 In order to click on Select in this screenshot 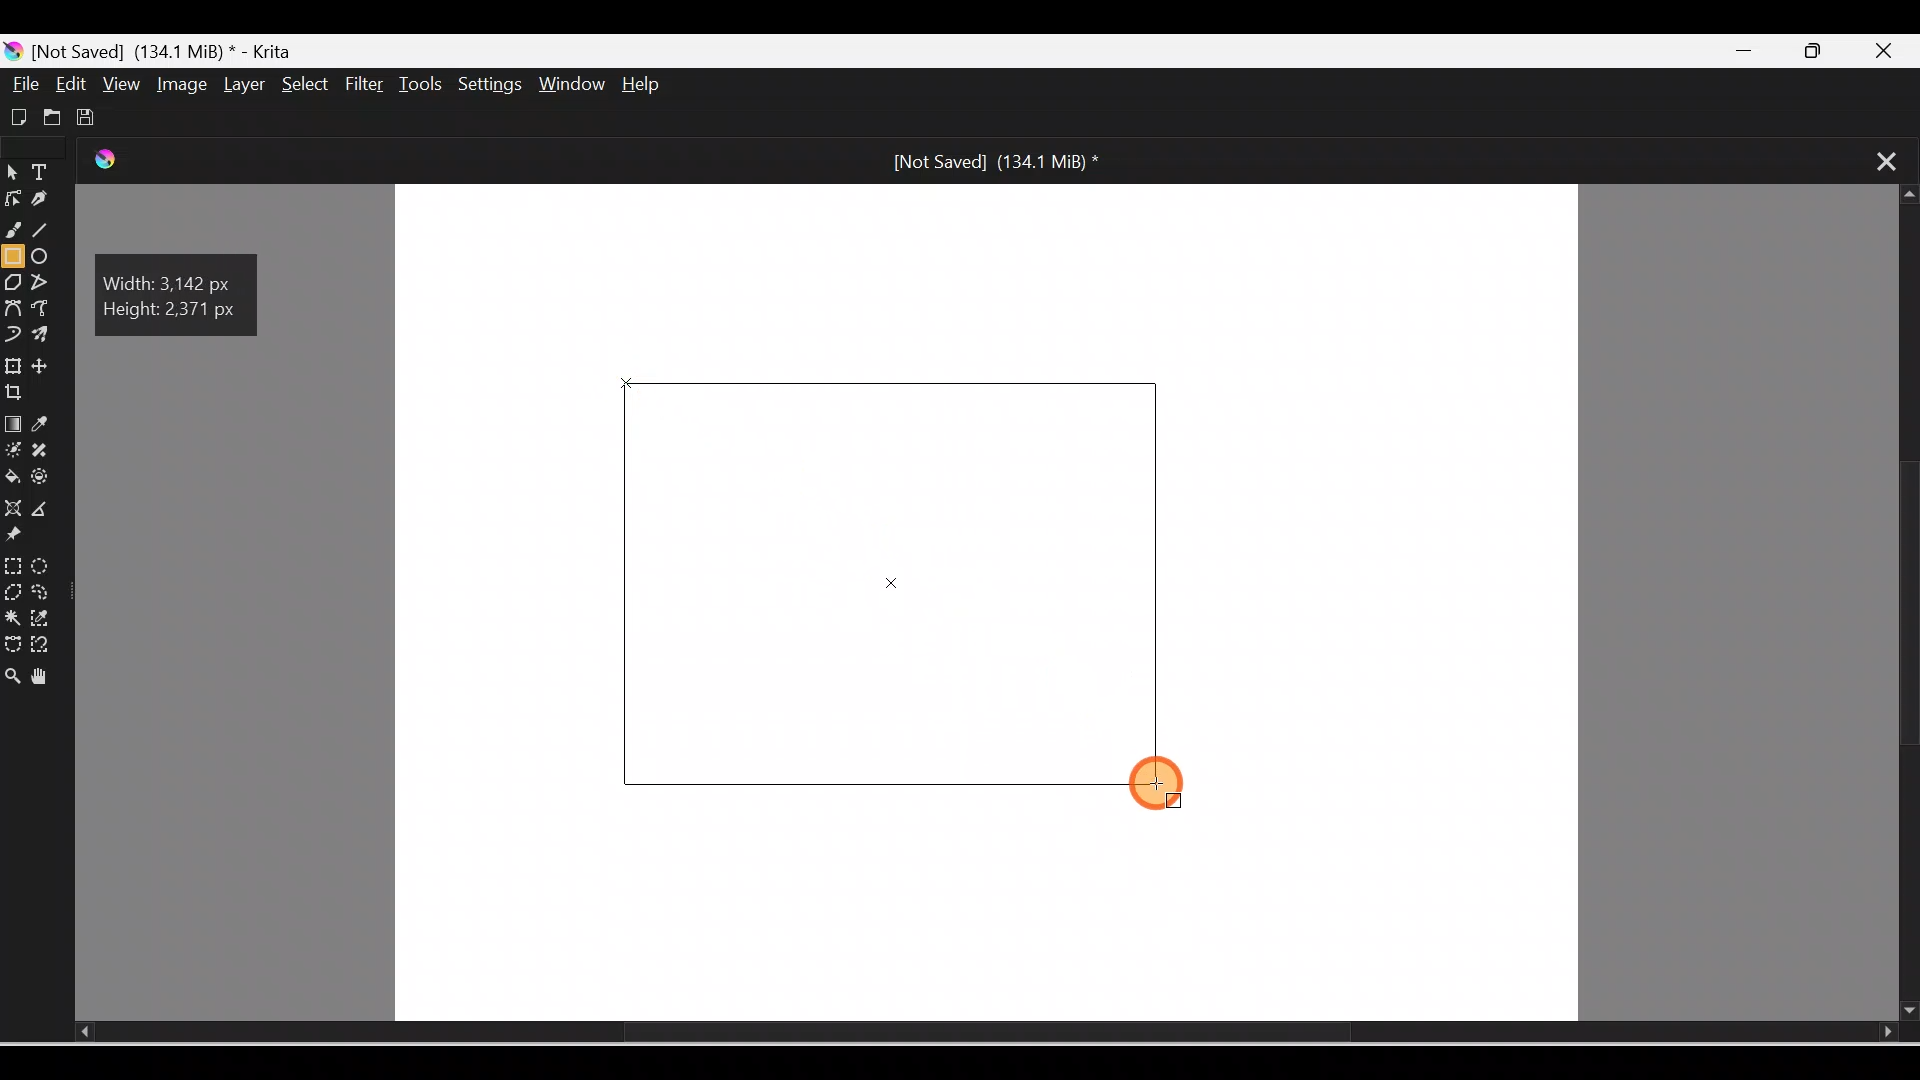, I will do `click(300, 83)`.